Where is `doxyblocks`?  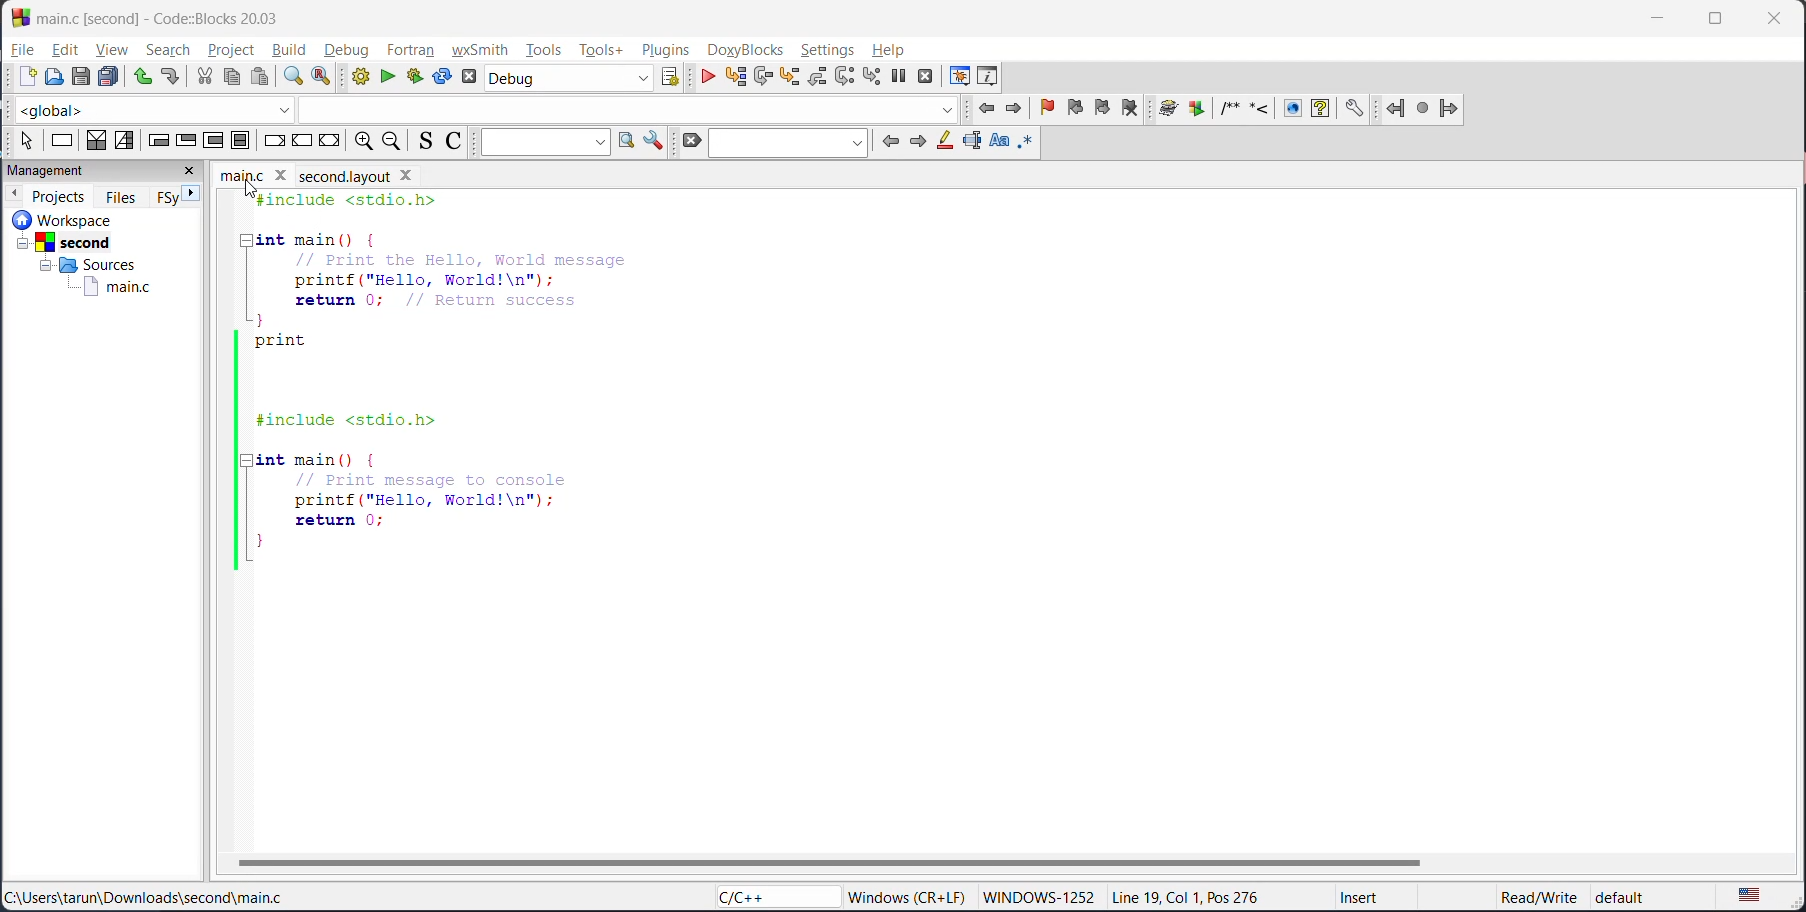
doxyblocks is located at coordinates (747, 50).